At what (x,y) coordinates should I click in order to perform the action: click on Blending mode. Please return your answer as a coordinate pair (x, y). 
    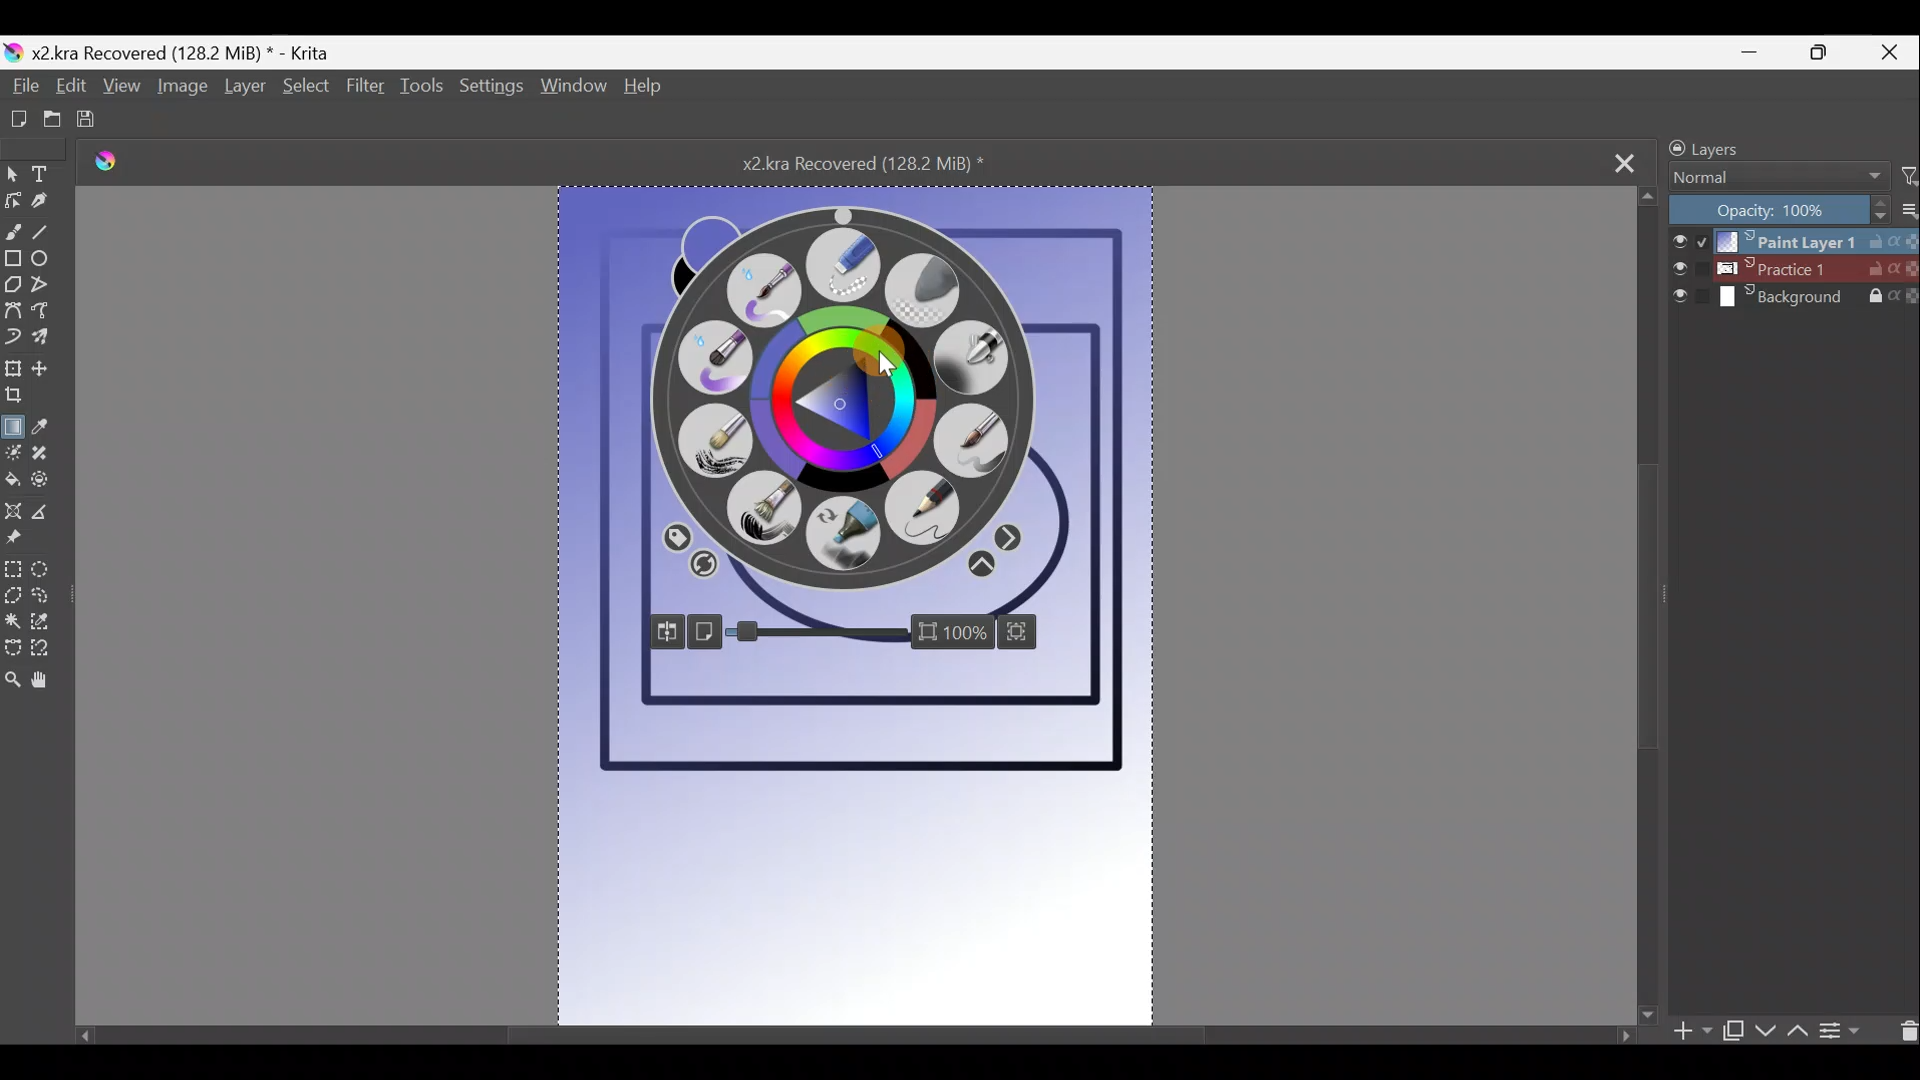
    Looking at the image, I should click on (1771, 179).